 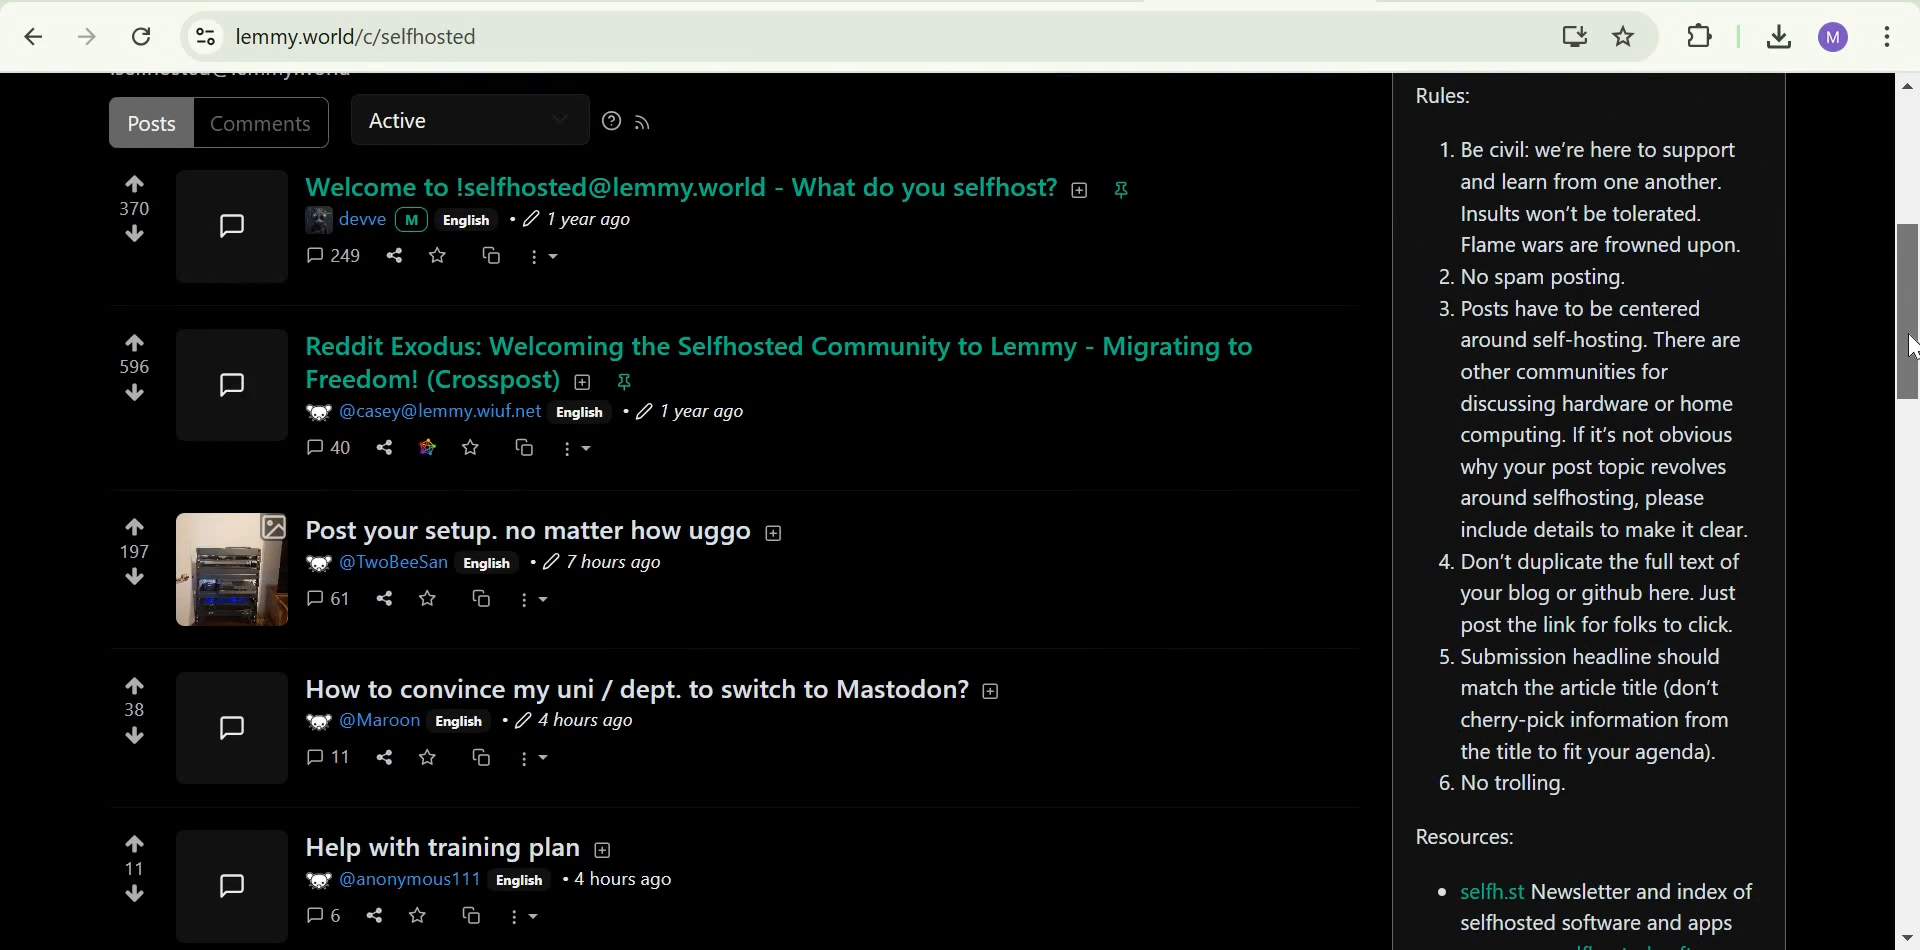 I want to click on share, so click(x=374, y=915).